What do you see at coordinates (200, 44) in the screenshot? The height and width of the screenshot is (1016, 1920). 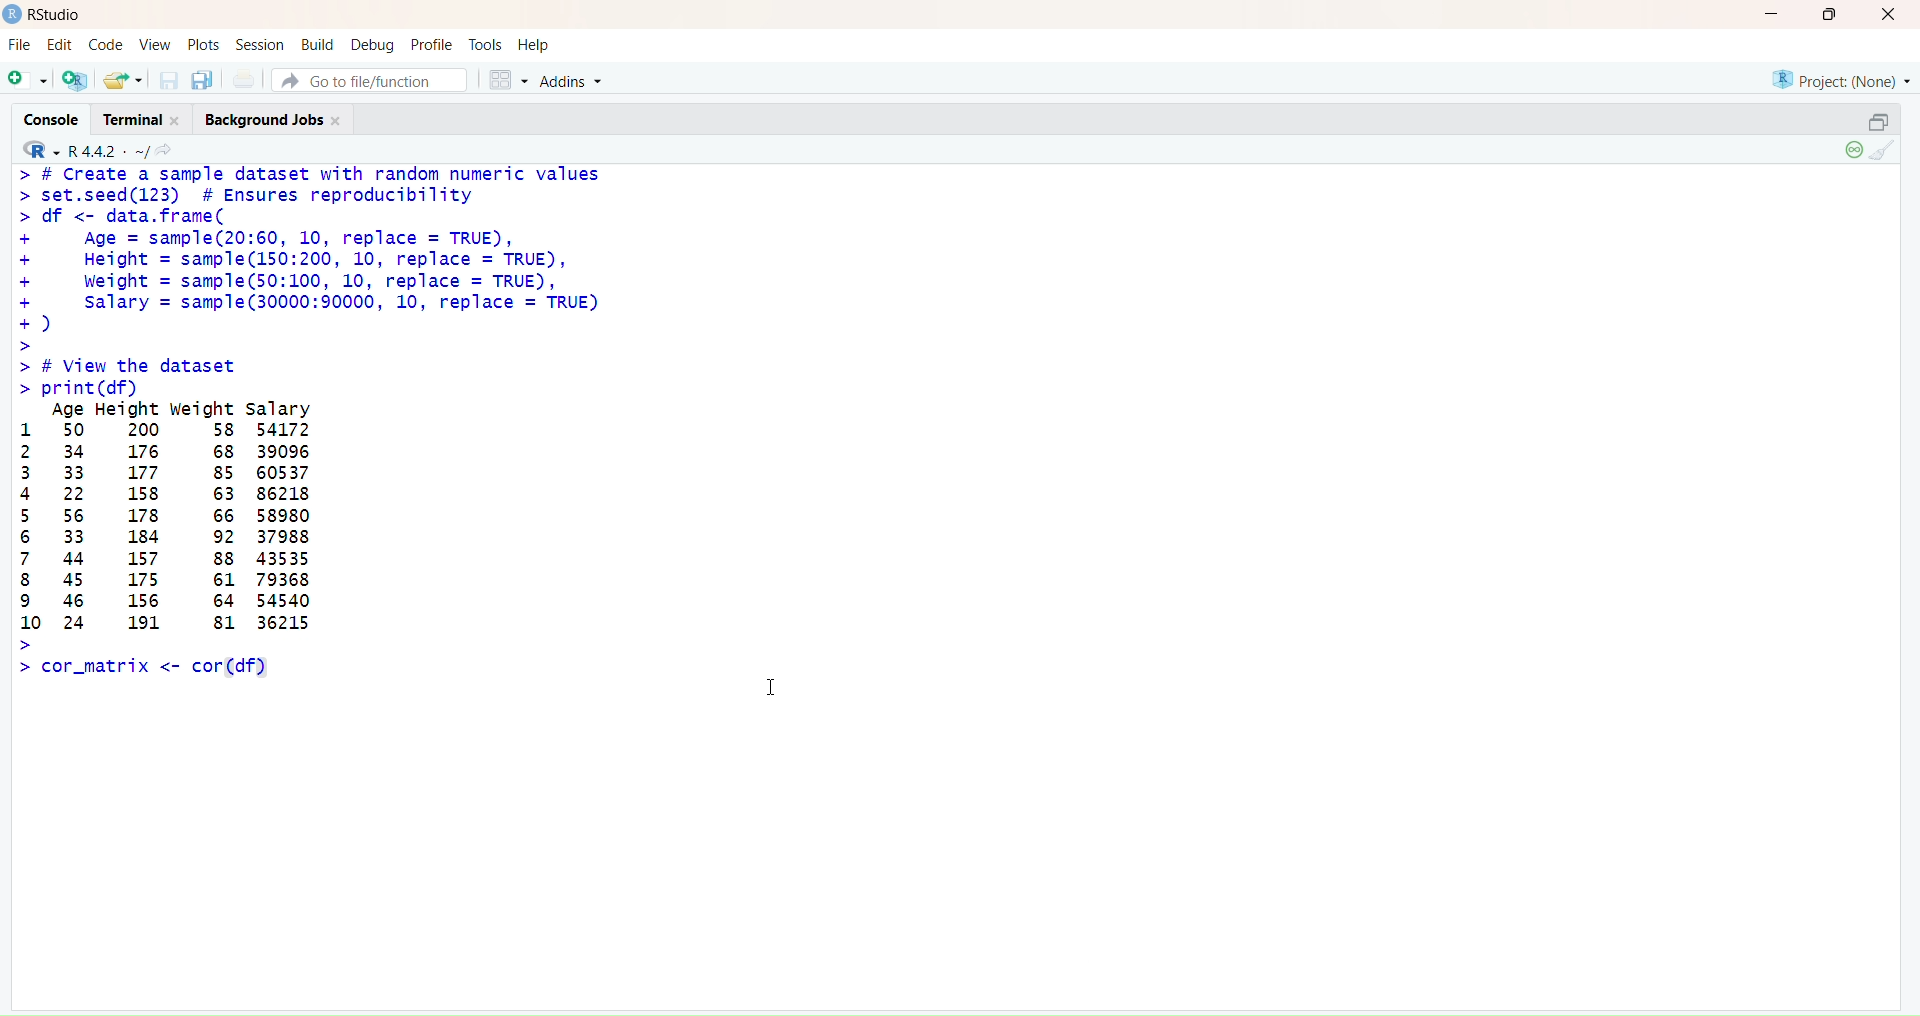 I see `Posts` at bounding box center [200, 44].